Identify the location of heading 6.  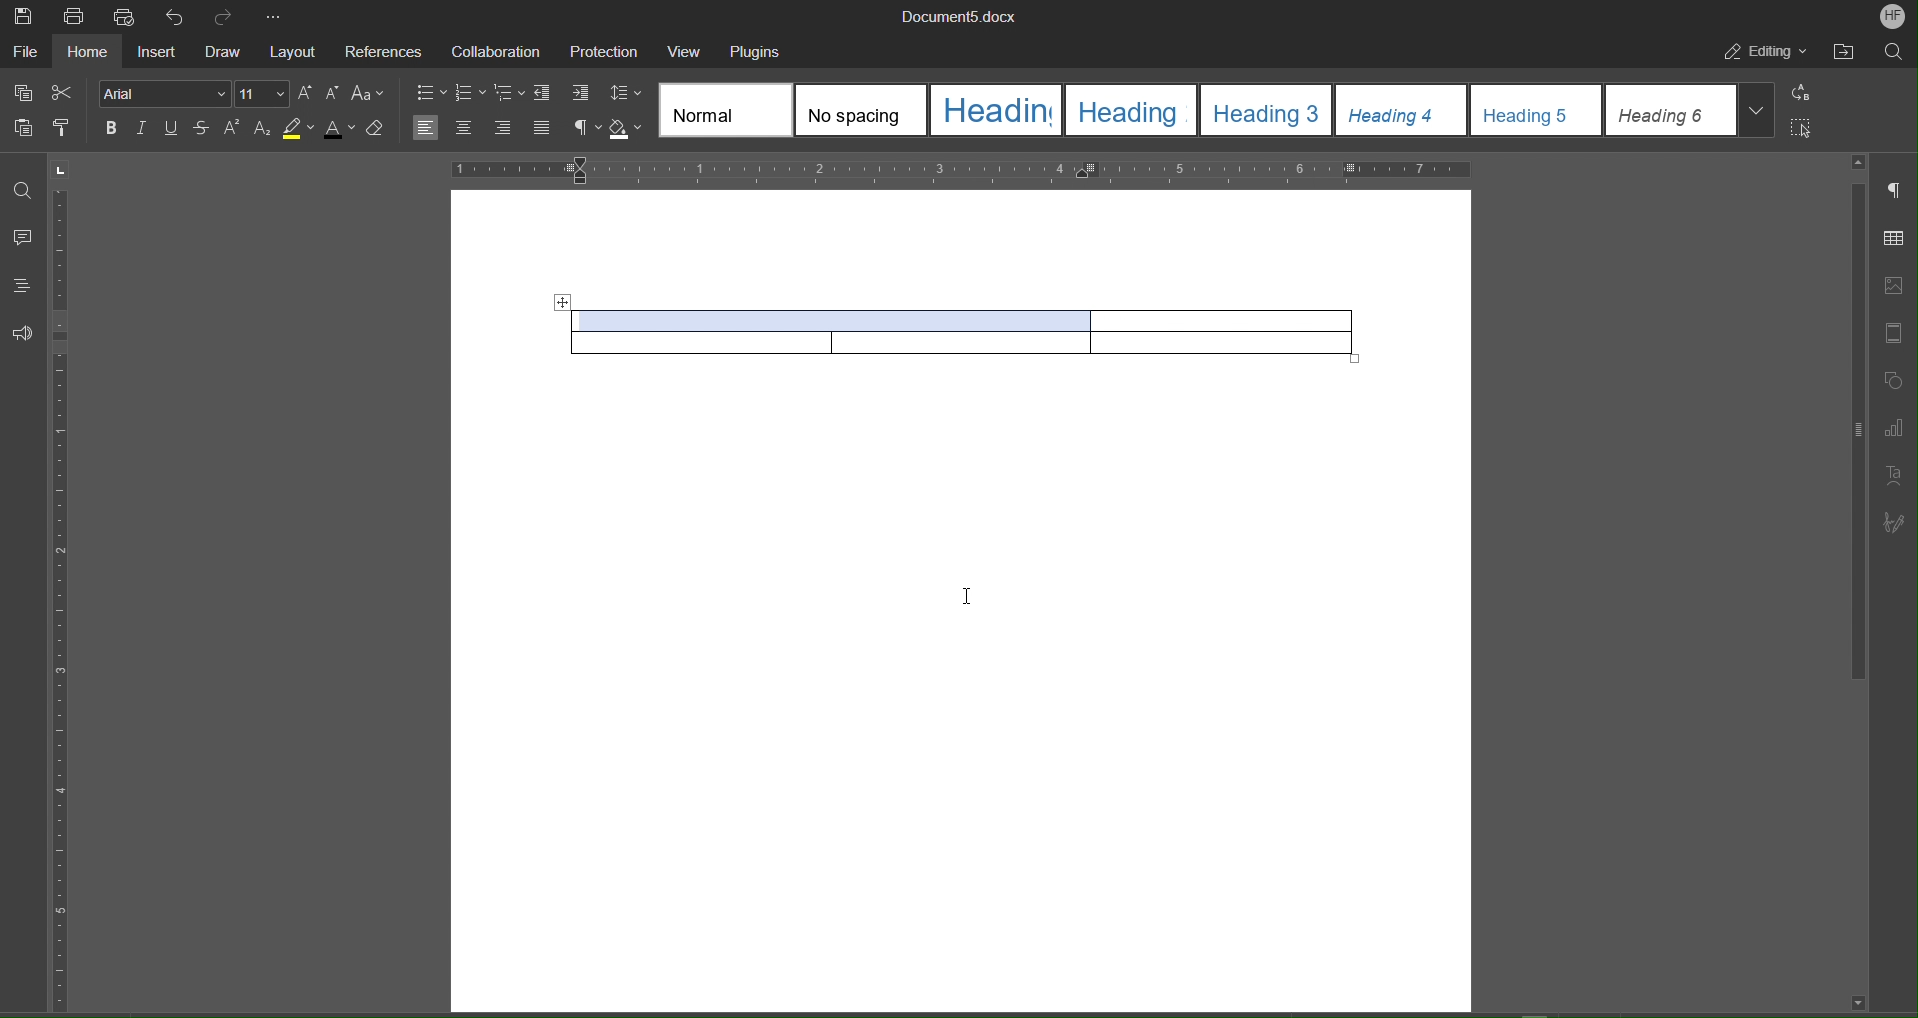
(1671, 110).